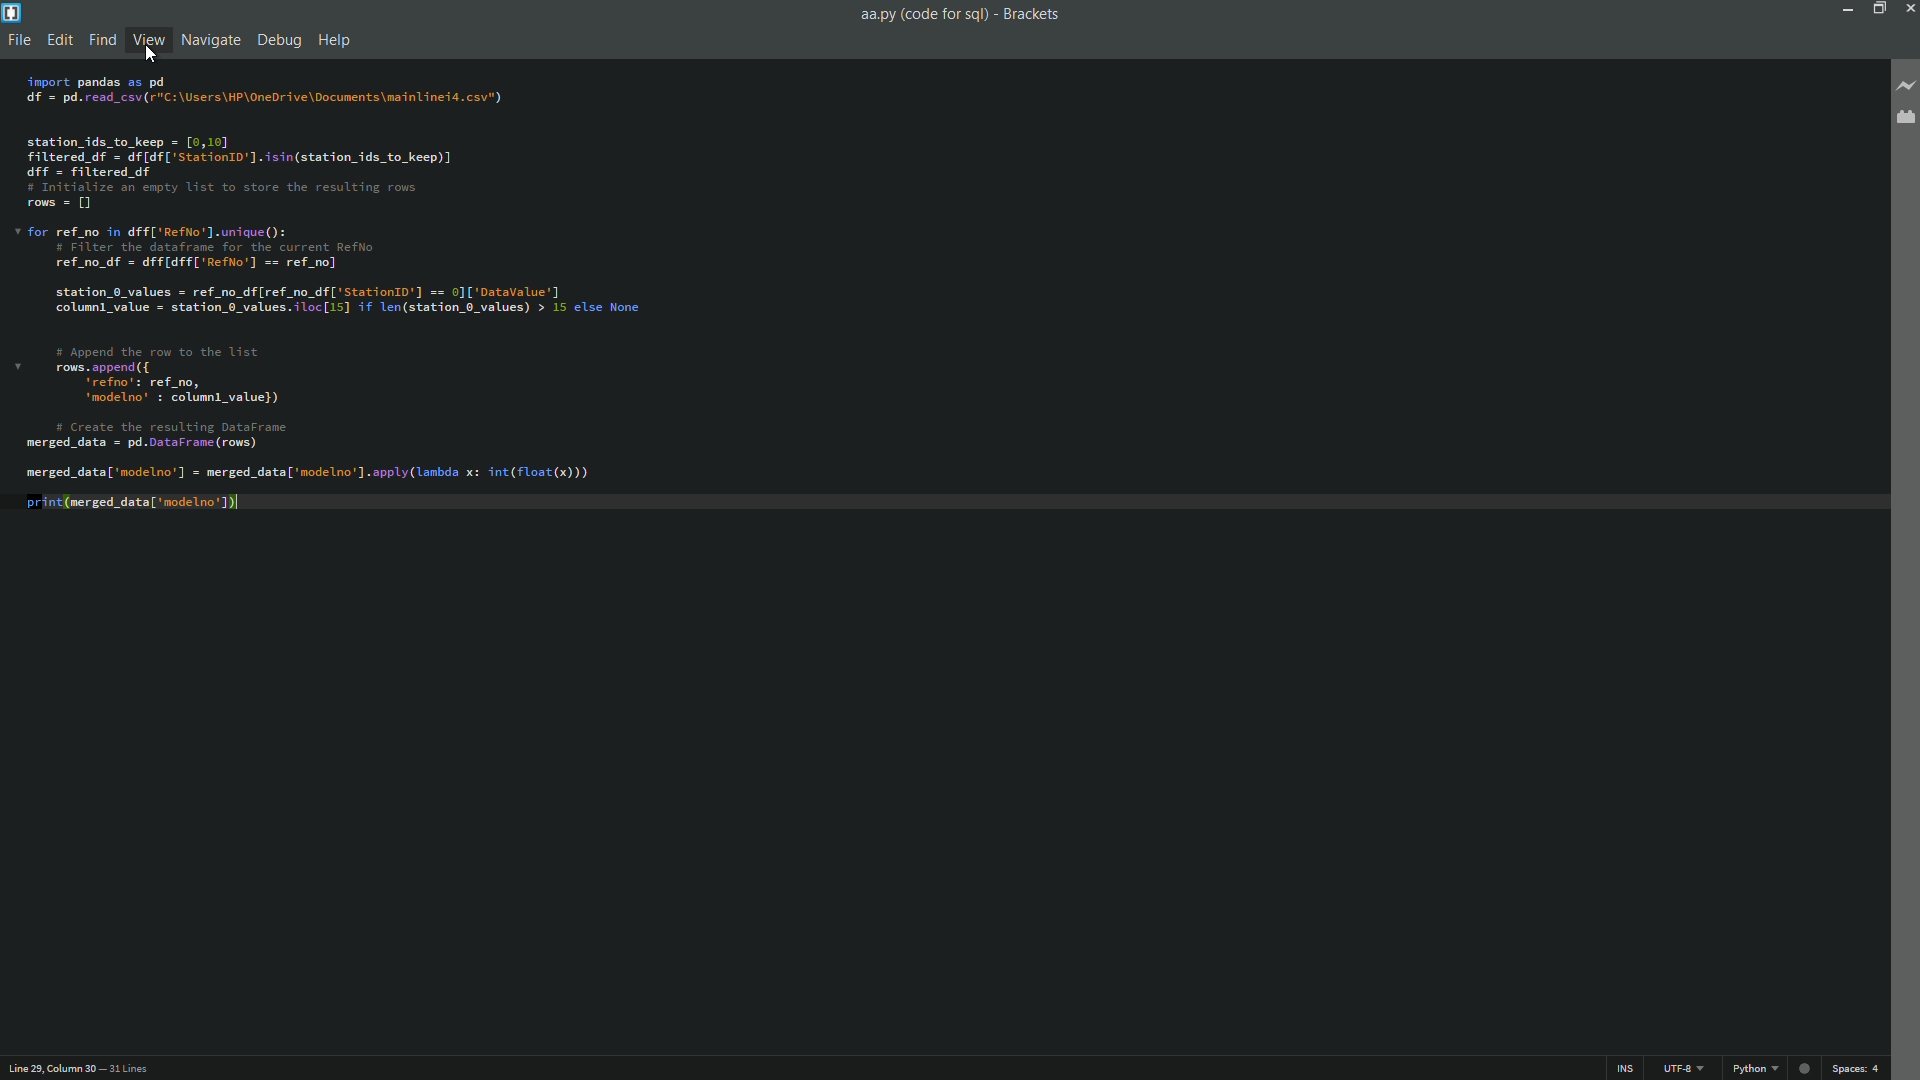 This screenshot has height=1080, width=1920. Describe the element at coordinates (340, 296) in the screenshot. I see `import pandas as pd
df = pd.read_csv(r'C:\Users\HP\OneDr ive\Docunents\mainlinei4. csv")
station_ids_to_keep = [0,10]
Filtered df = df[df['Station1d']. isin(station_ids_to_keep)]
ff = filtered df
# Initialize an empty list to store the resulting rows
rows = []
v for ref_no in dff['RefNo'].uniaue():
# Filter the dataframe for the current RefNo
ref_no_df = dff[dff['Reflo’] == ref_no]
station 0_values = ref_no_df[ref_no_df['Station1d'] == 0]['Datavalue']
column value = station 0_values.iloc[i5] if len(station_0_values) > 15 else None
# Append the row to the list
v rows. append ({
‘reo’: ref_no,
‘modelno’ : columnl_value})
# Create the resulting DataFrame
merged_data = pd.DataFrane (rows)
merged_data['nodelno’] = merged_data['nodelno']. apply (Lambda x: int(float(x)))
print(merged_data['nodelno 1)|` at that location.